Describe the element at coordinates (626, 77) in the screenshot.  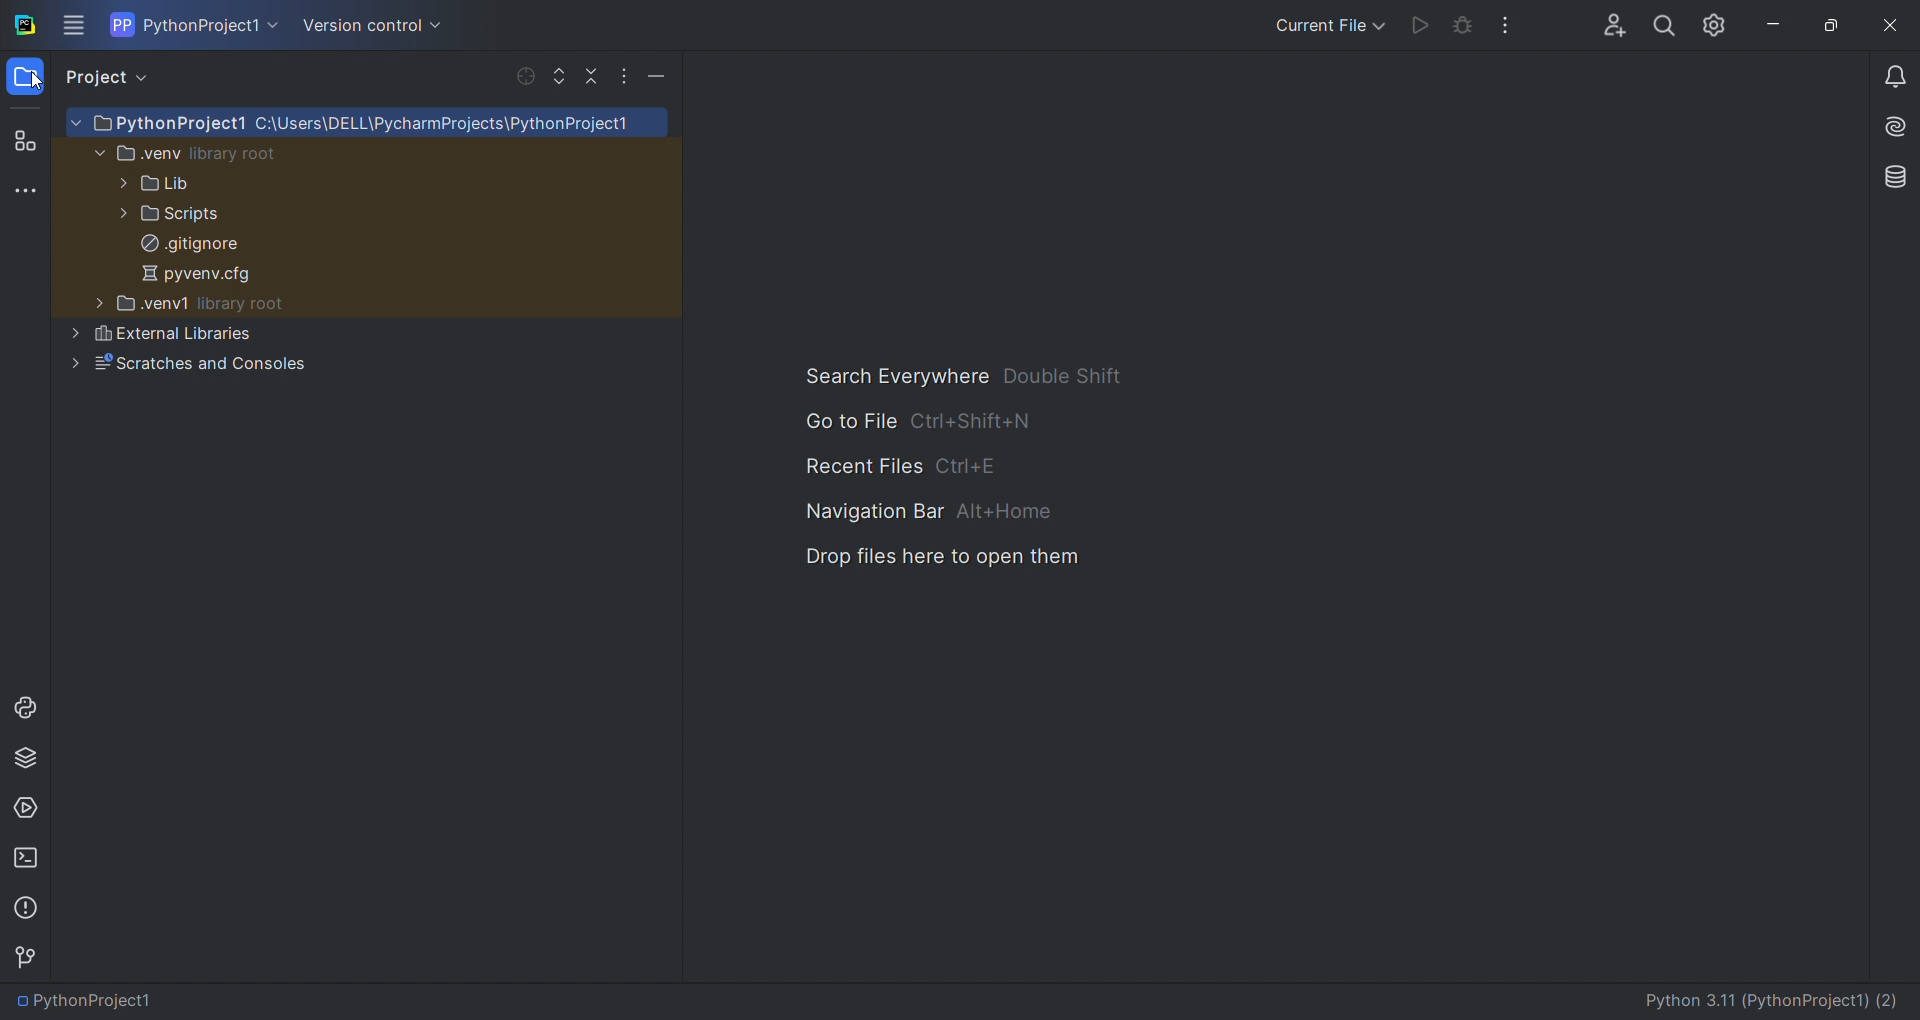
I see `options` at that location.